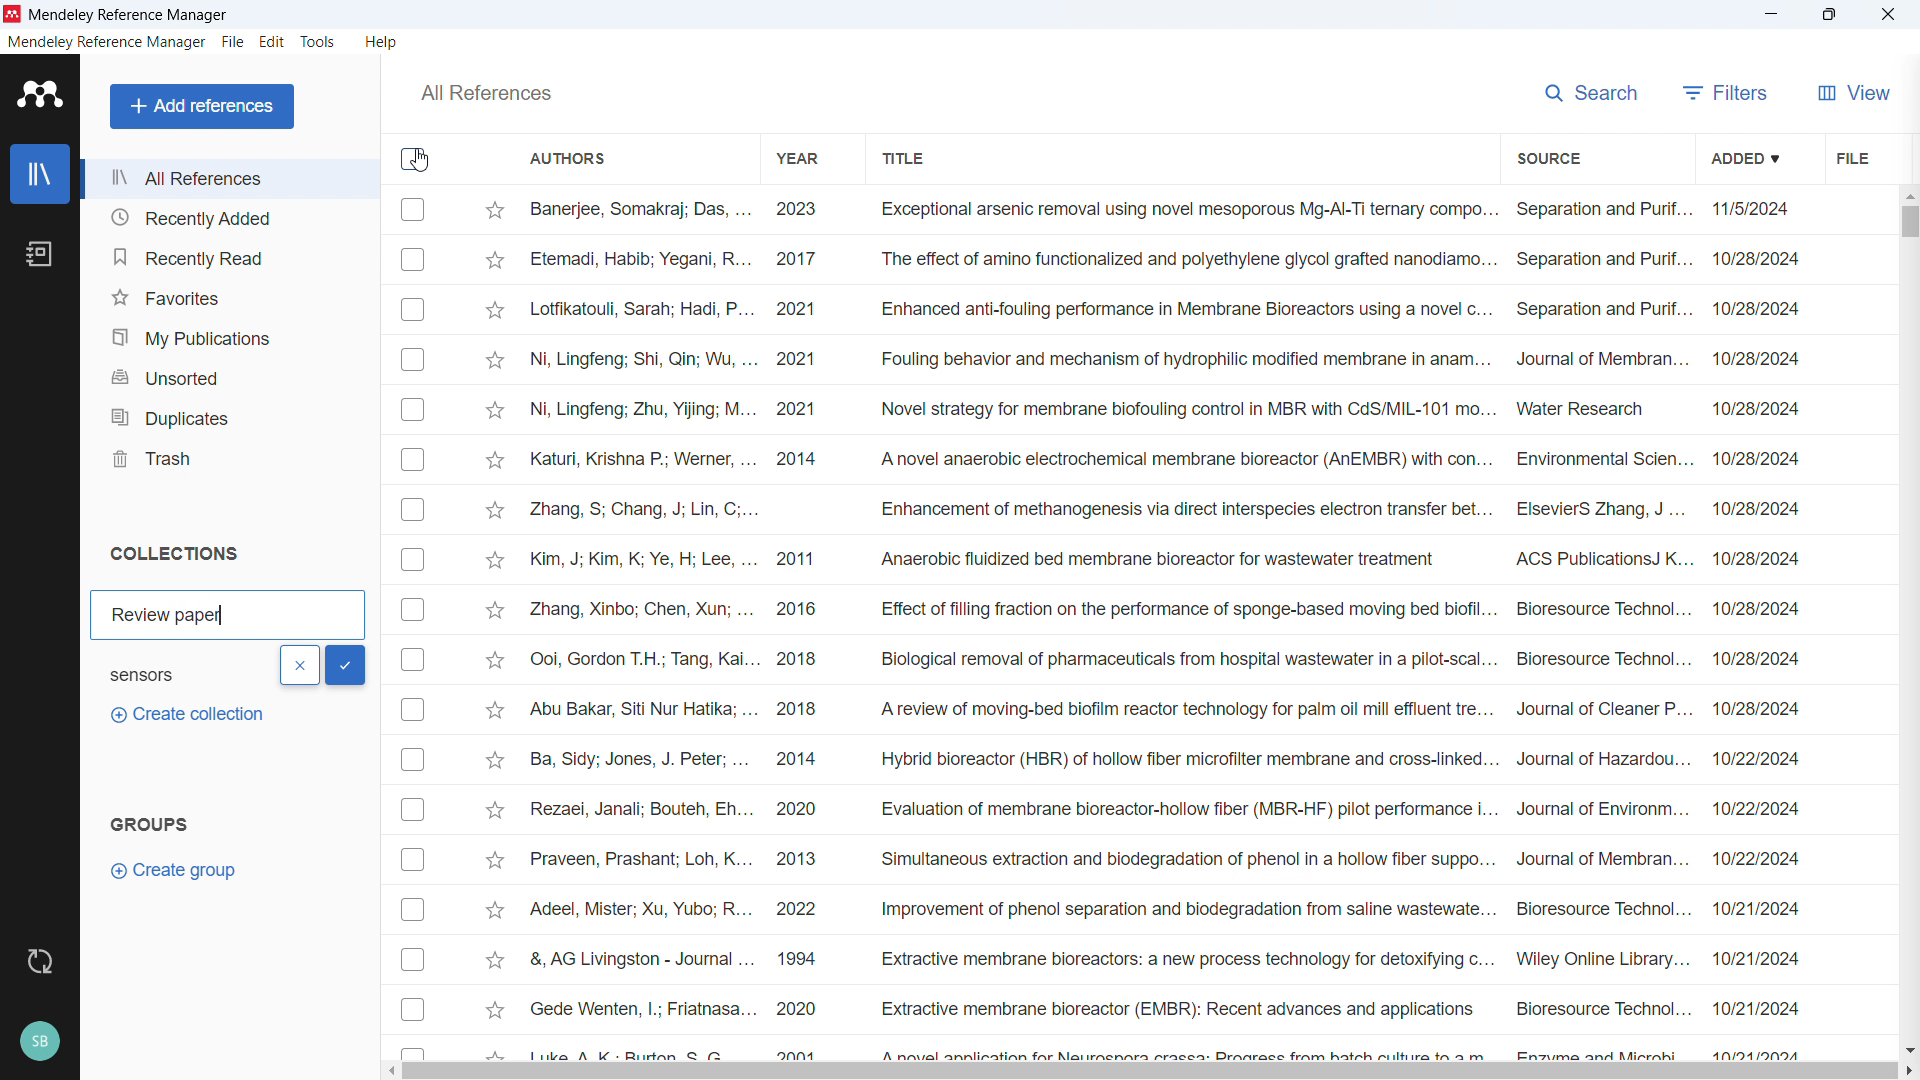 The image size is (1920, 1080). What do you see at coordinates (494, 860) in the screenshot?
I see `Star mark respective publication` at bounding box center [494, 860].